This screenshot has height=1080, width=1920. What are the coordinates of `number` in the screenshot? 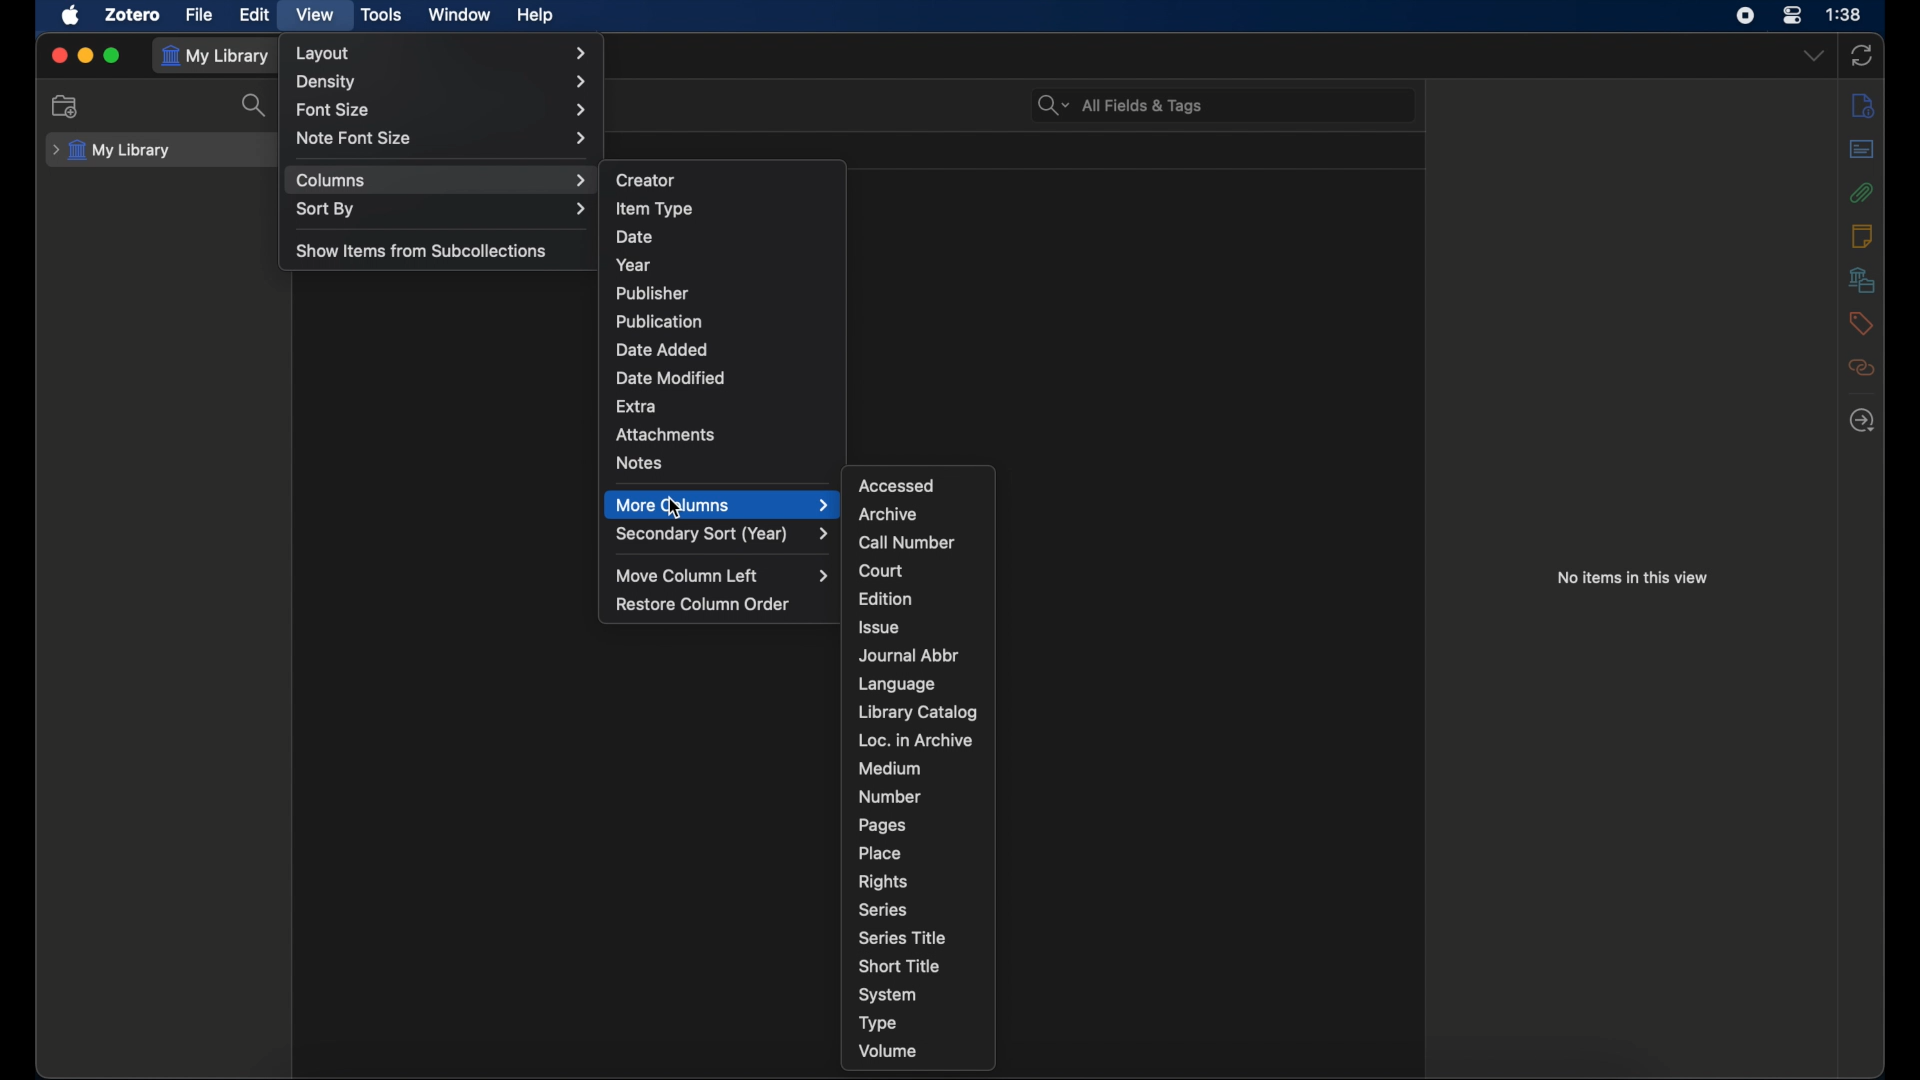 It's located at (890, 797).